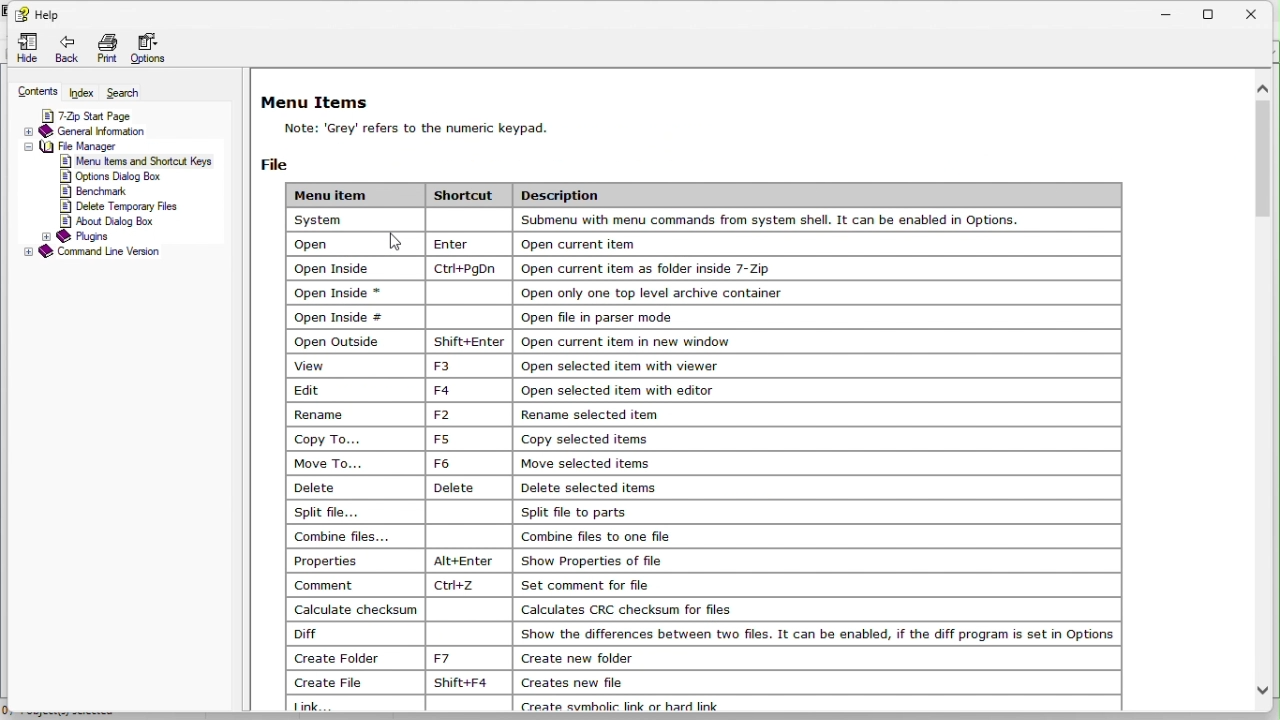  Describe the element at coordinates (22, 47) in the screenshot. I see `hide` at that location.